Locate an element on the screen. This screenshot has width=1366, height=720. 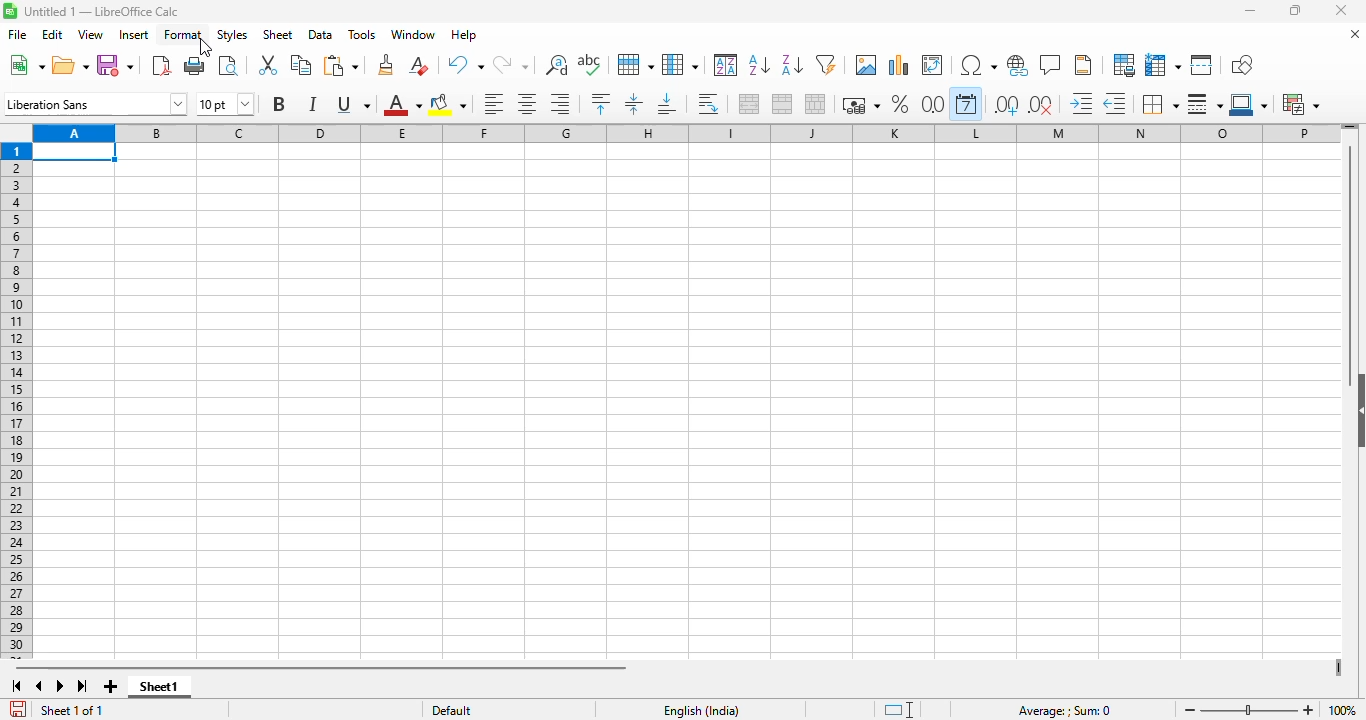
center vertically is located at coordinates (633, 104).